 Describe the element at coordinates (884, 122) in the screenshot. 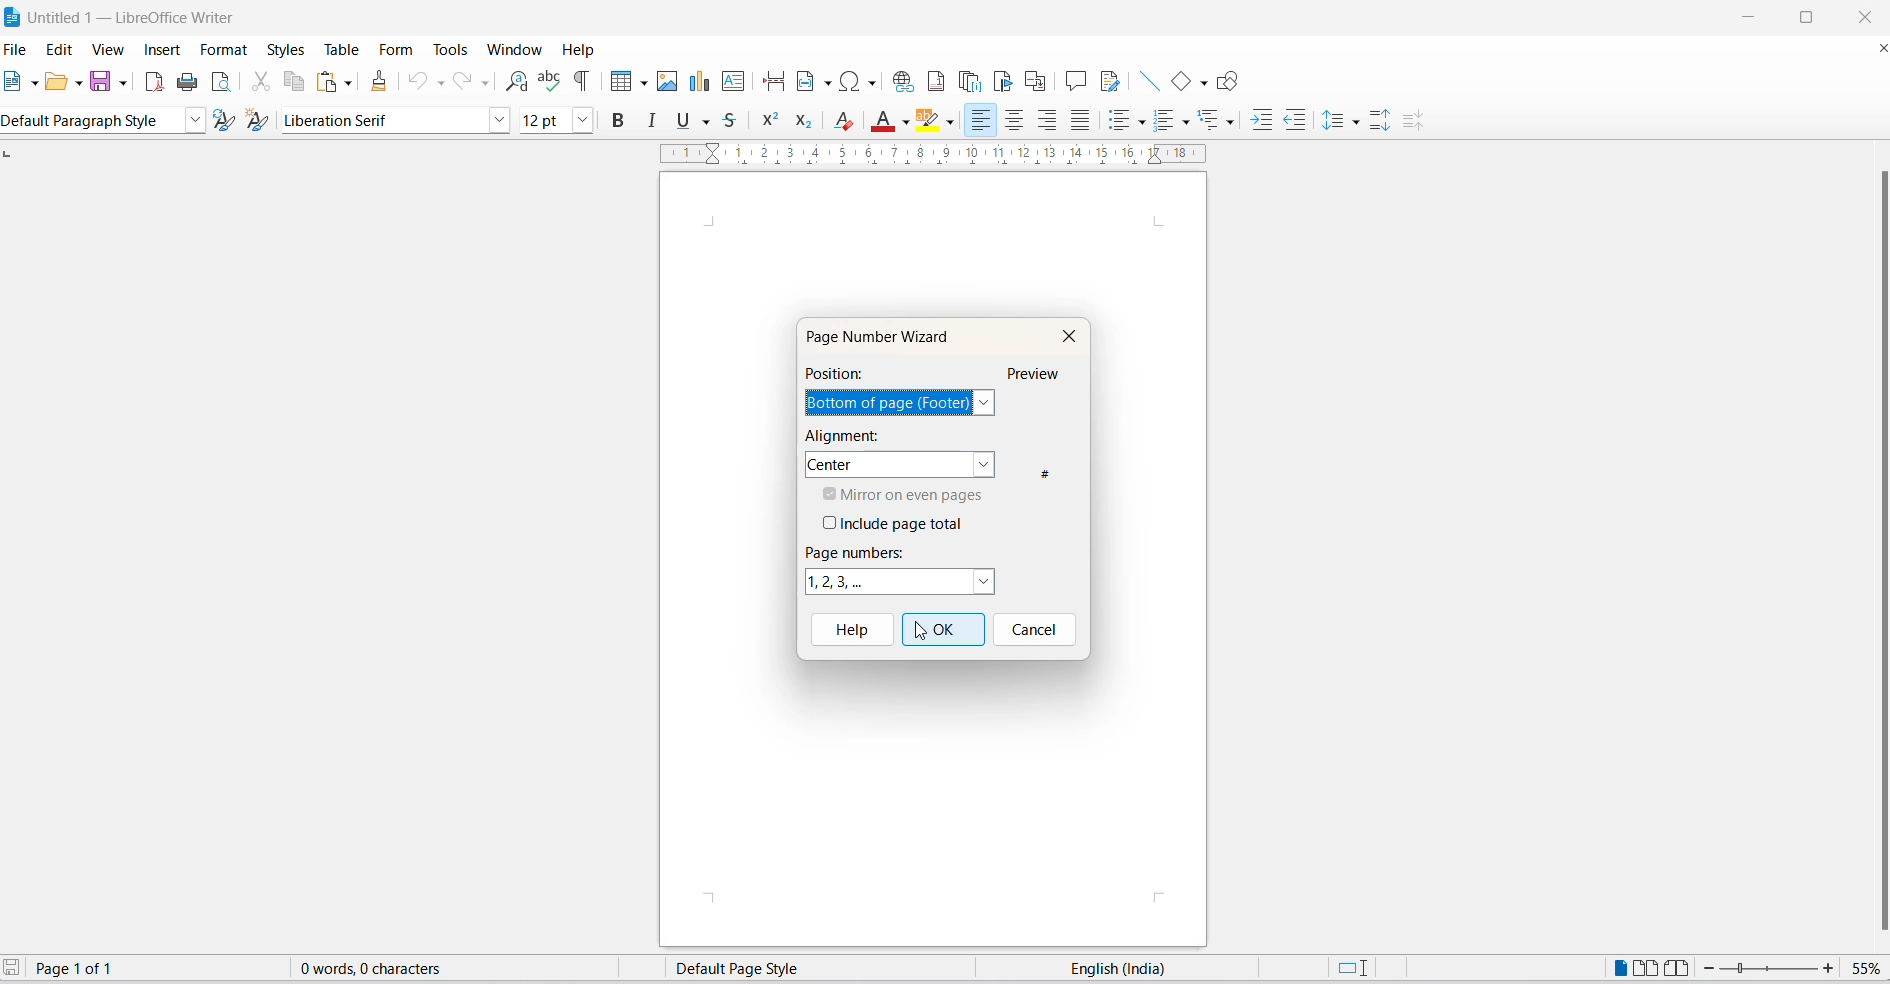

I see `font color` at that location.